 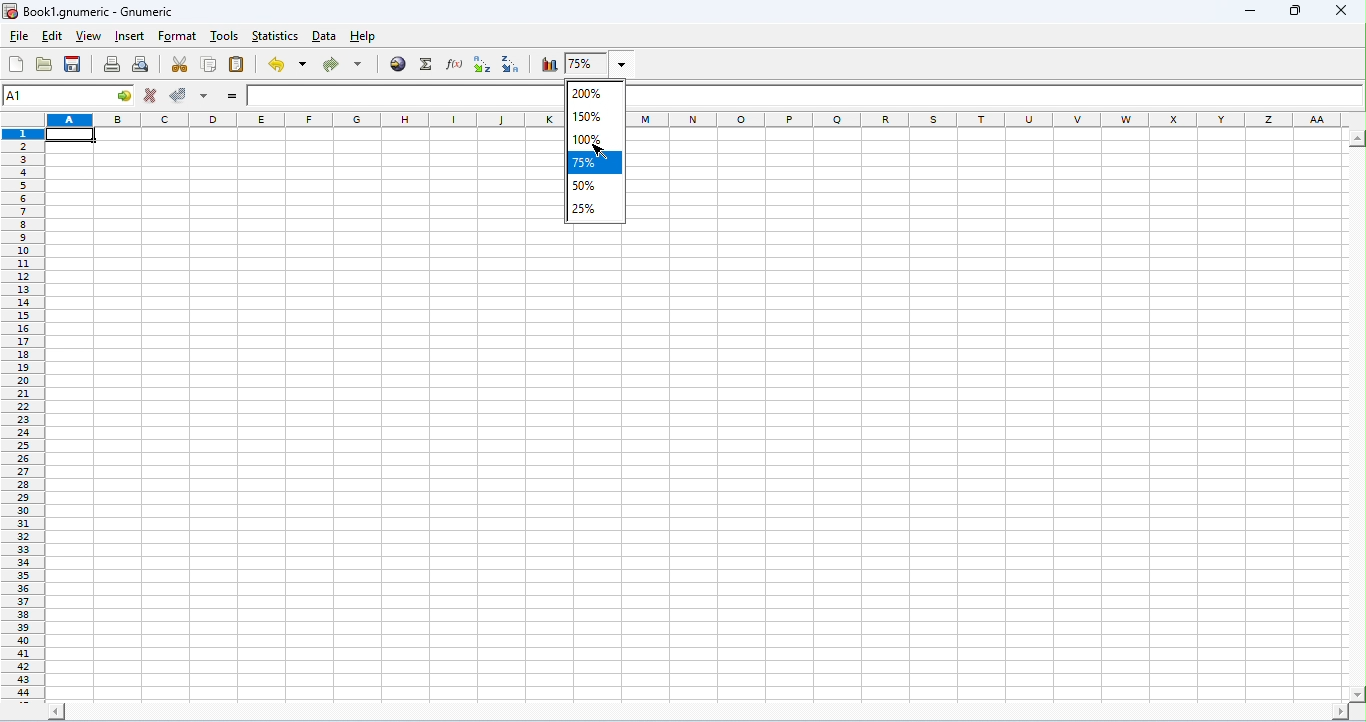 I want to click on file, so click(x=20, y=39).